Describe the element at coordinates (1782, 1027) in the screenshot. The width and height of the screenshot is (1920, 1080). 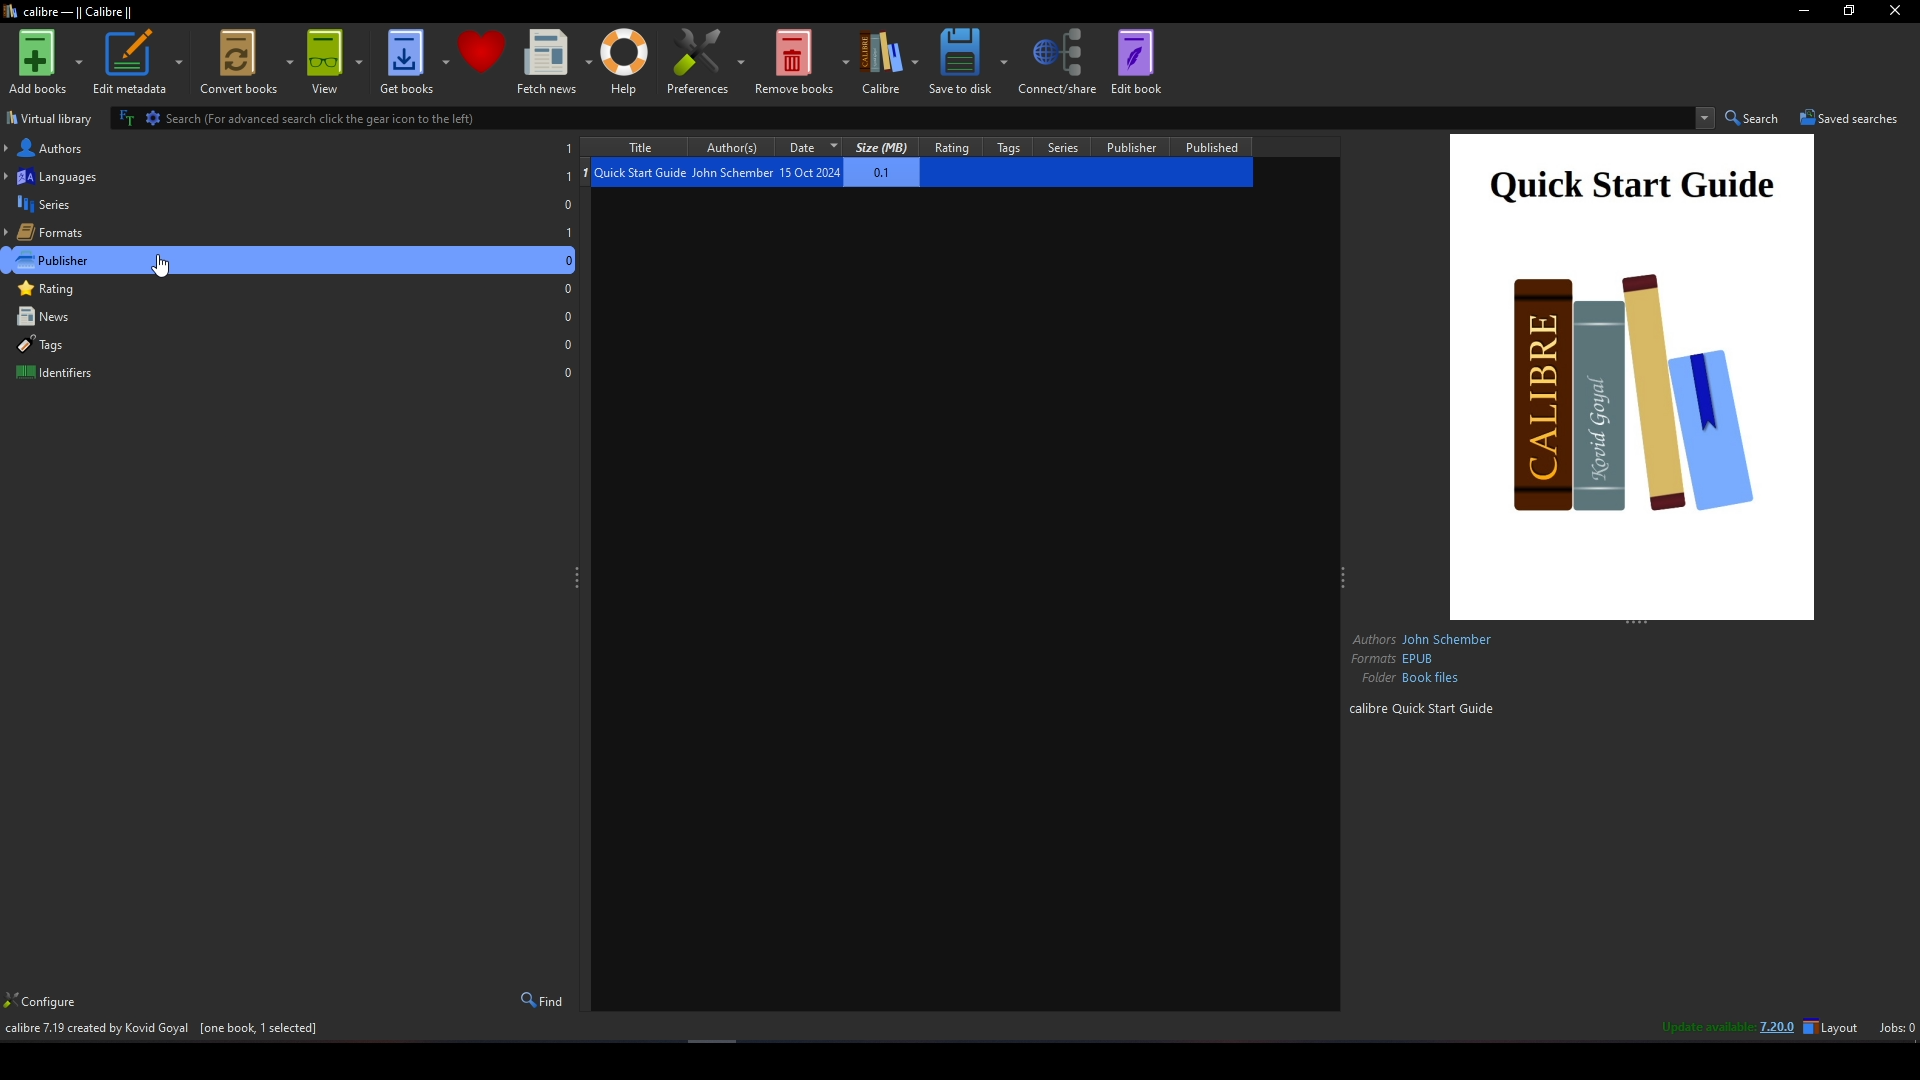
I see `Version` at that location.